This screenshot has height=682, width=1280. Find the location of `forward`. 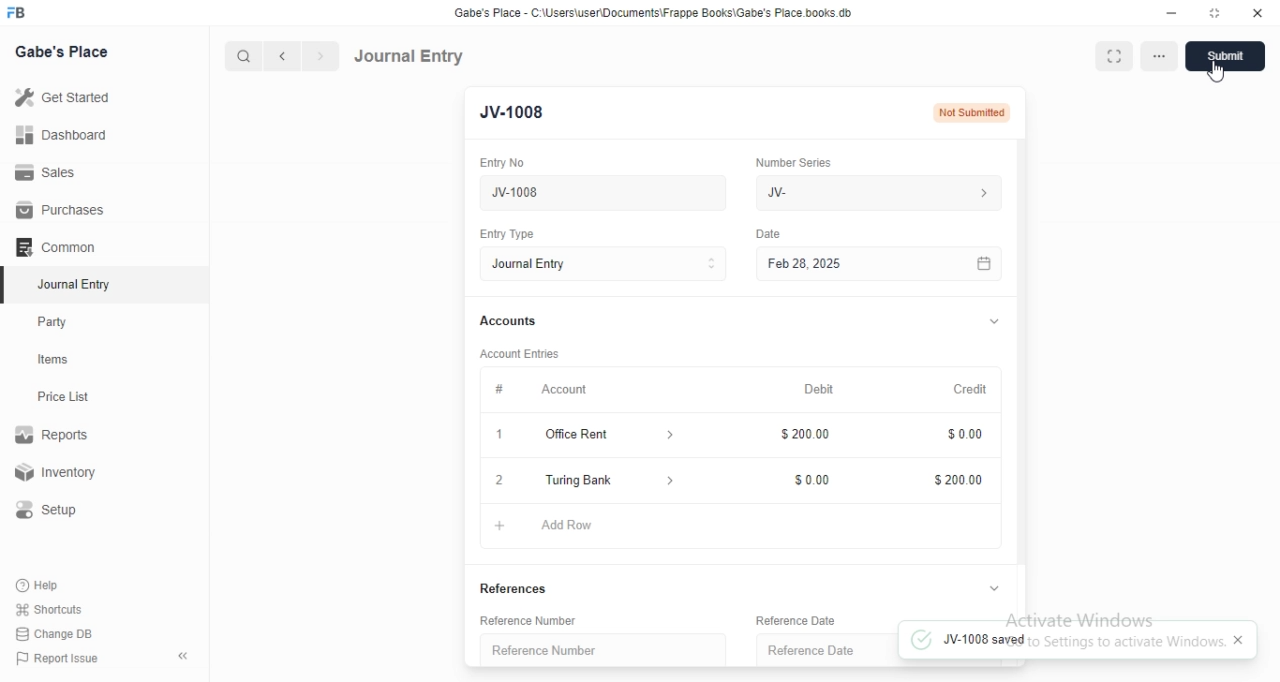

forward is located at coordinates (322, 56).